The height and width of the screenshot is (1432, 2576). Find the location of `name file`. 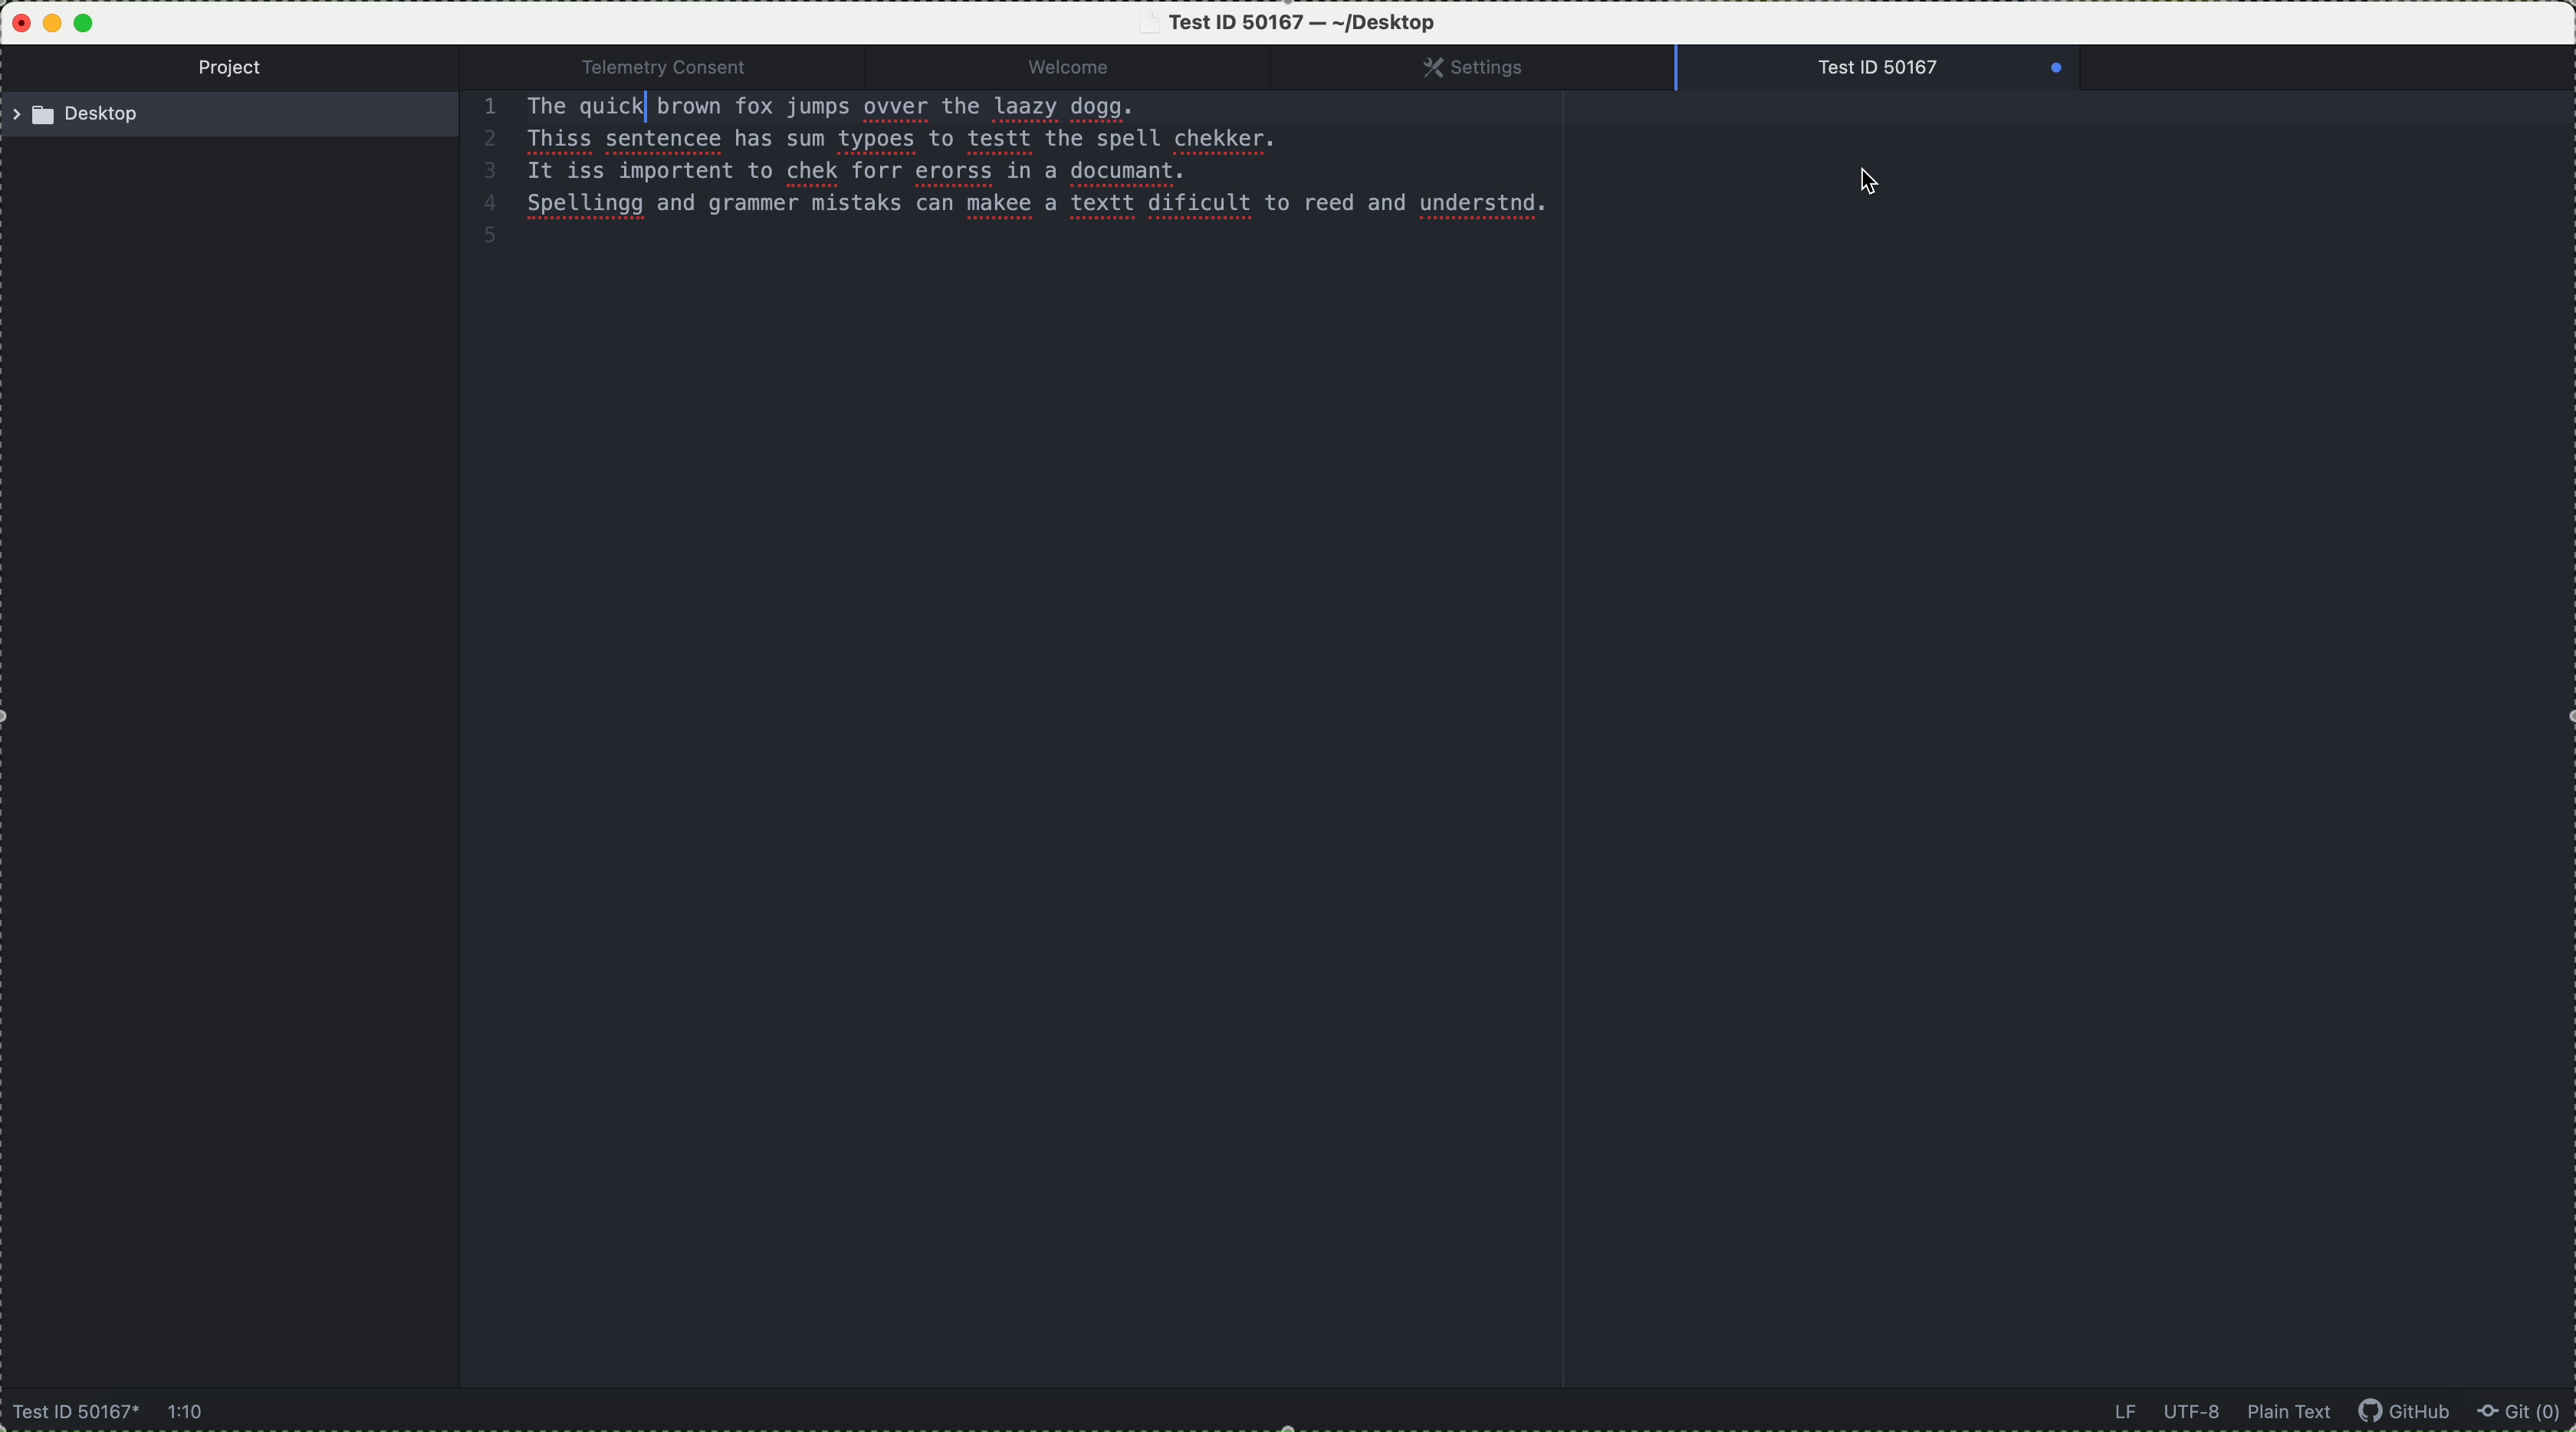

name file is located at coordinates (71, 1414).